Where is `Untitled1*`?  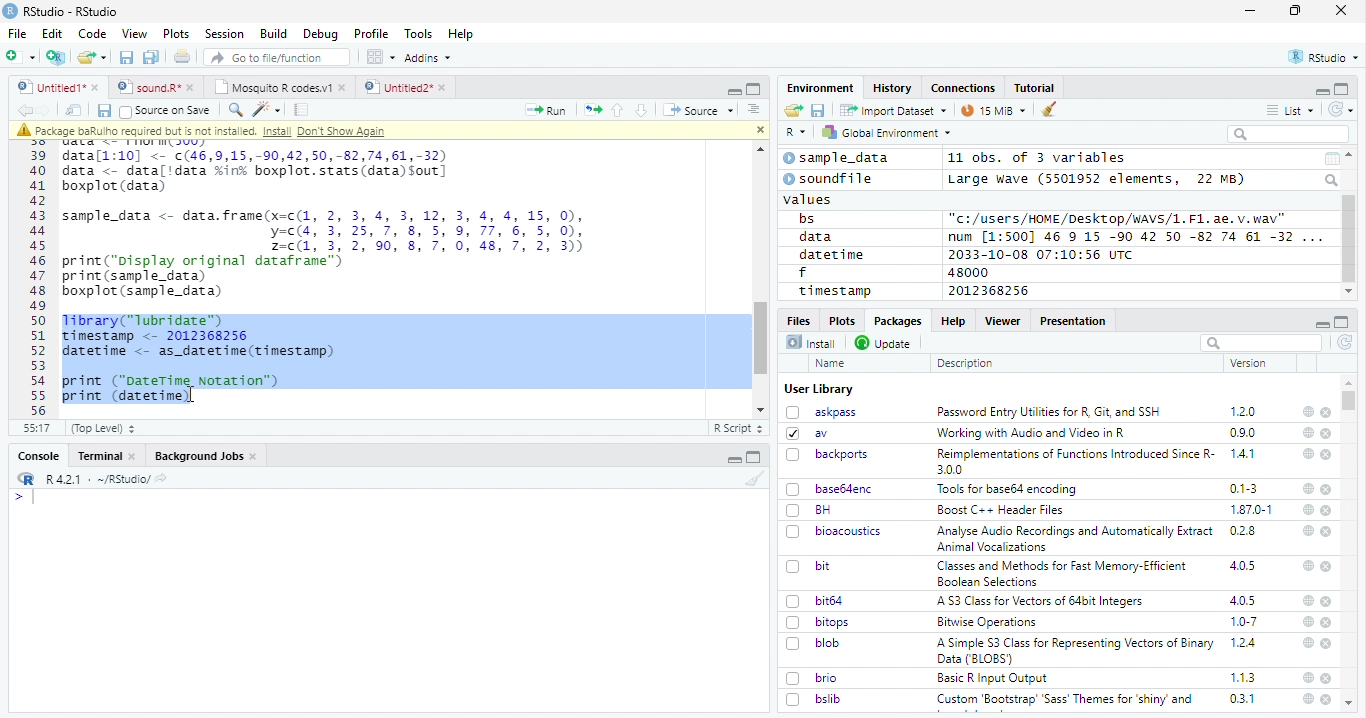
Untitled1* is located at coordinates (57, 88).